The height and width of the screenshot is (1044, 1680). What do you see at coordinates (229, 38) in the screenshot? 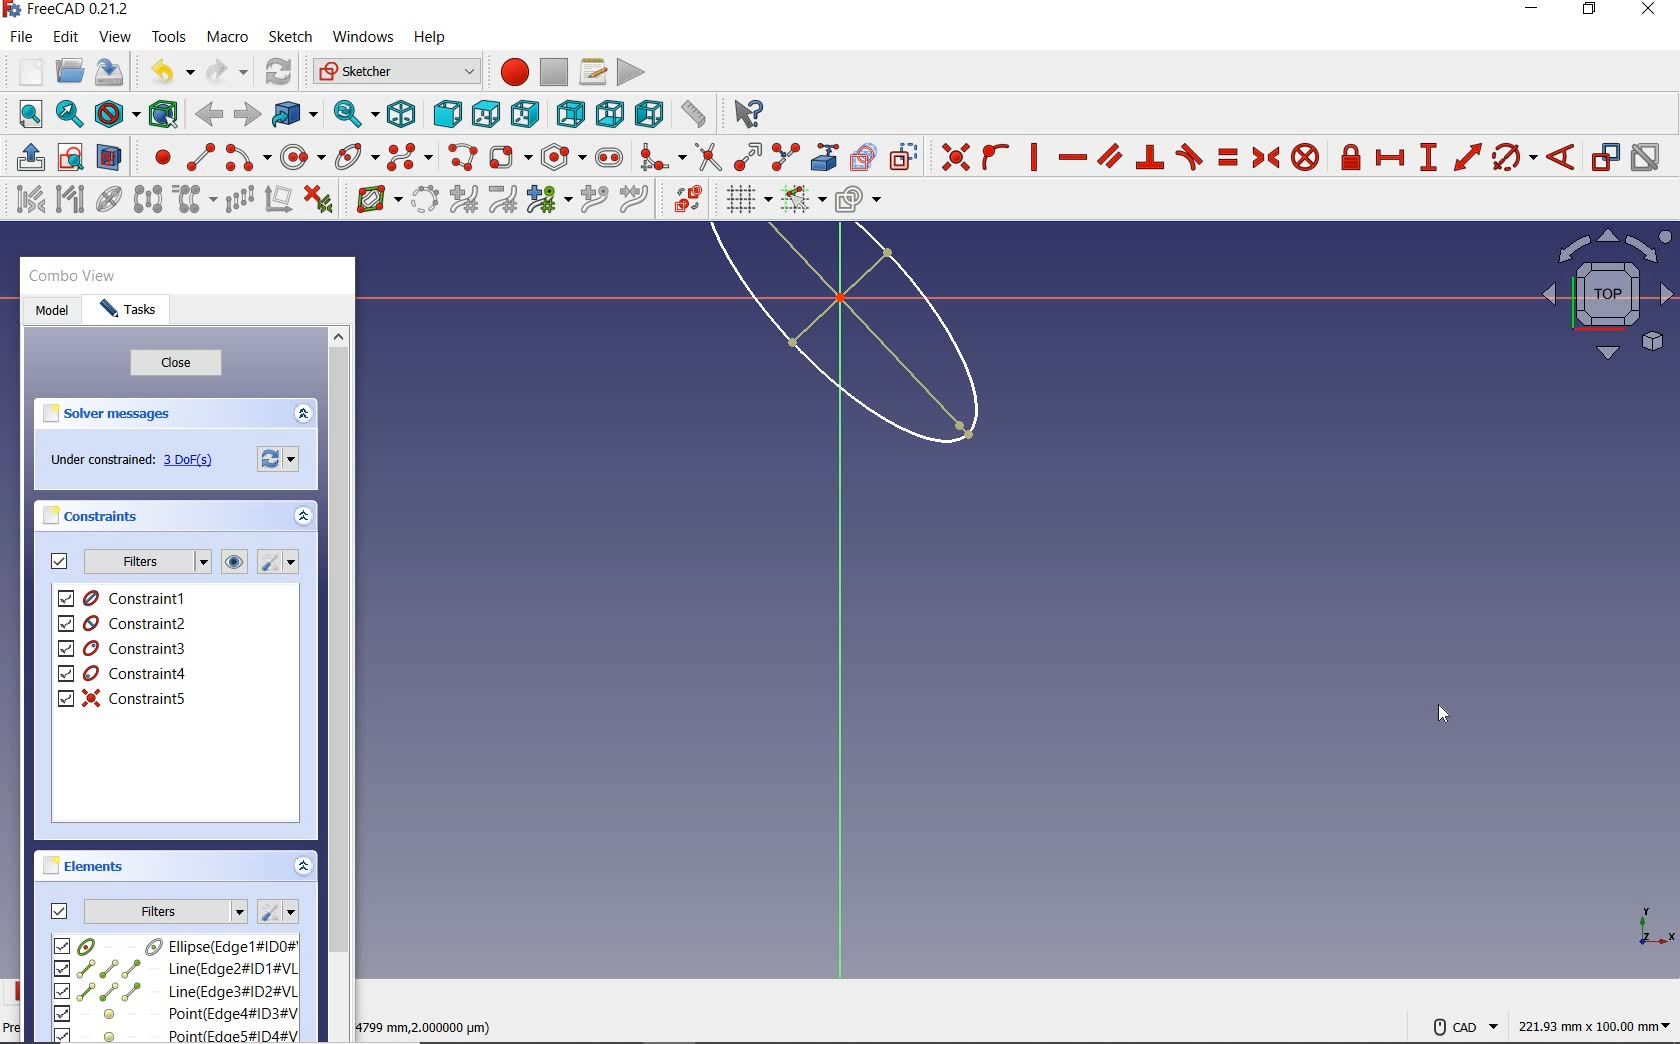
I see `macro` at bounding box center [229, 38].